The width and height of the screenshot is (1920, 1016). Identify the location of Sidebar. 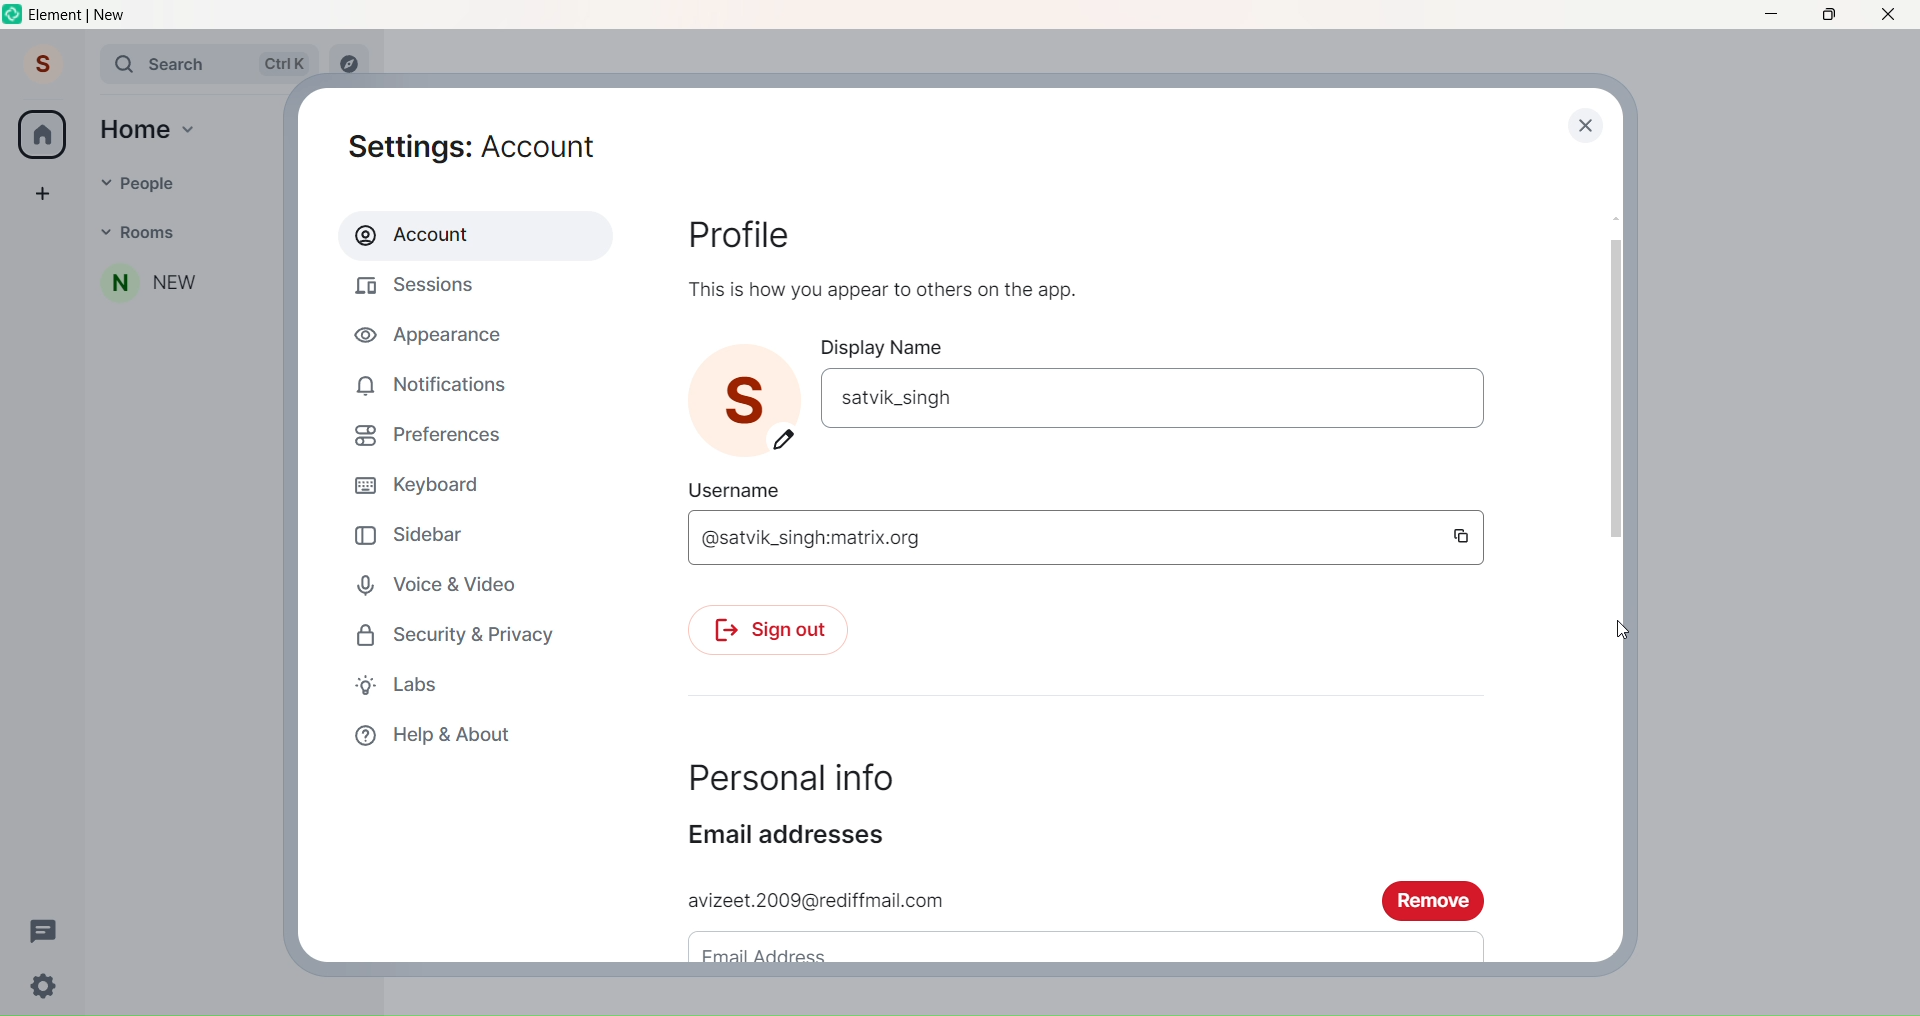
(413, 532).